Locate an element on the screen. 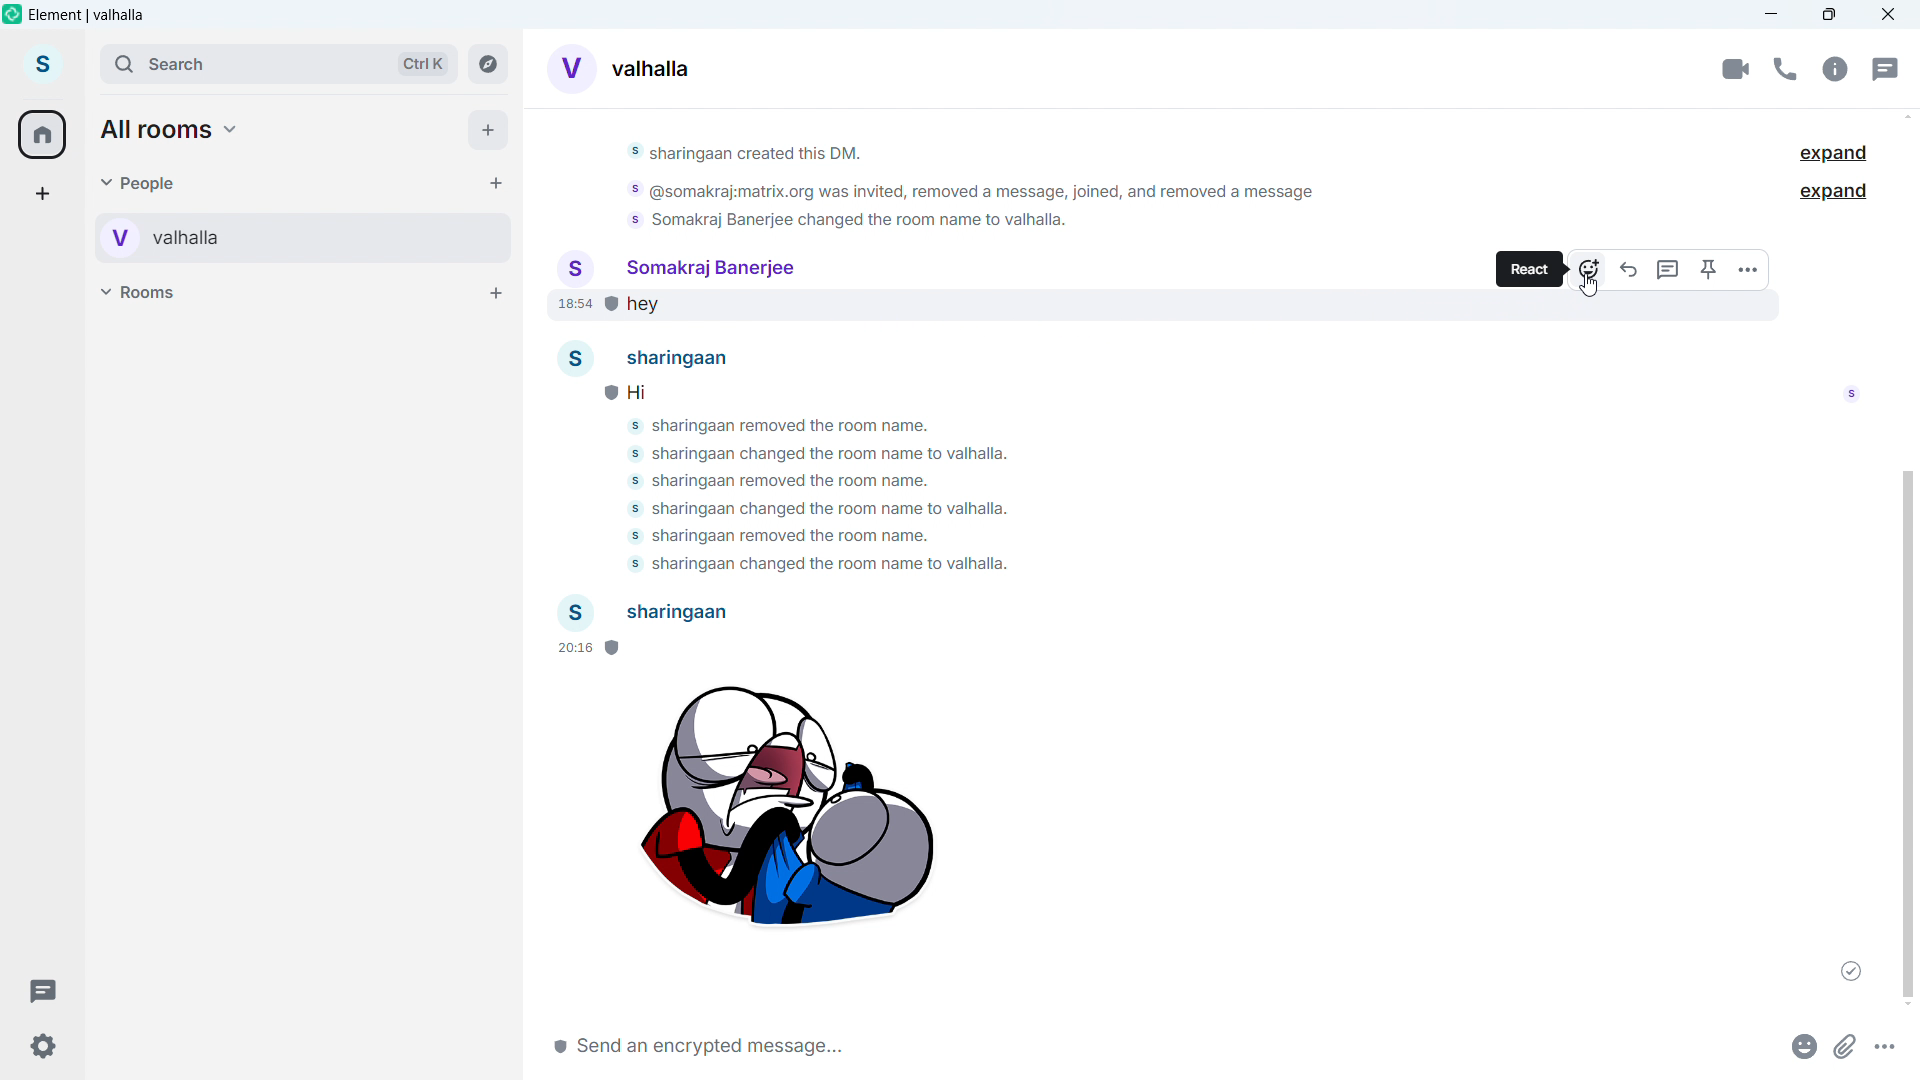  somakraj banerjee charged the room name to valhalla is located at coordinates (810, 565).